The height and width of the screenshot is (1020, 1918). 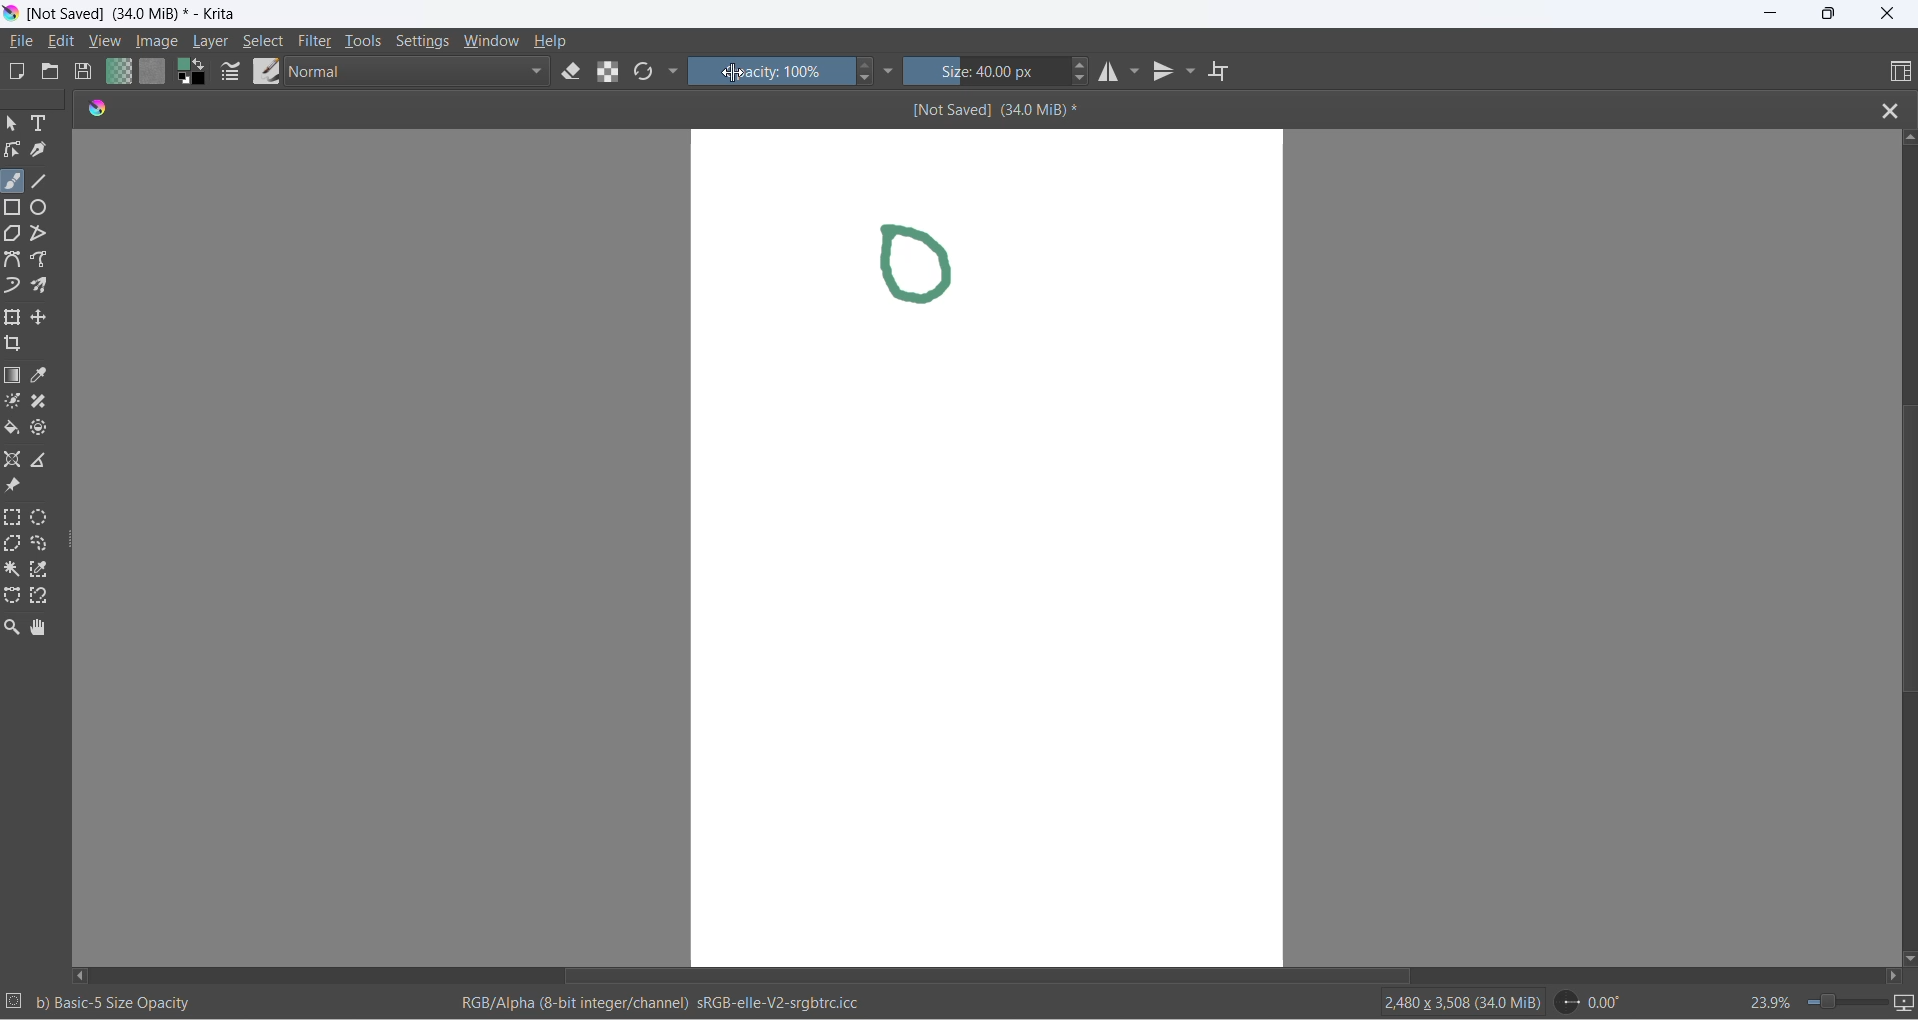 What do you see at coordinates (1847, 1004) in the screenshot?
I see `zoom slider` at bounding box center [1847, 1004].